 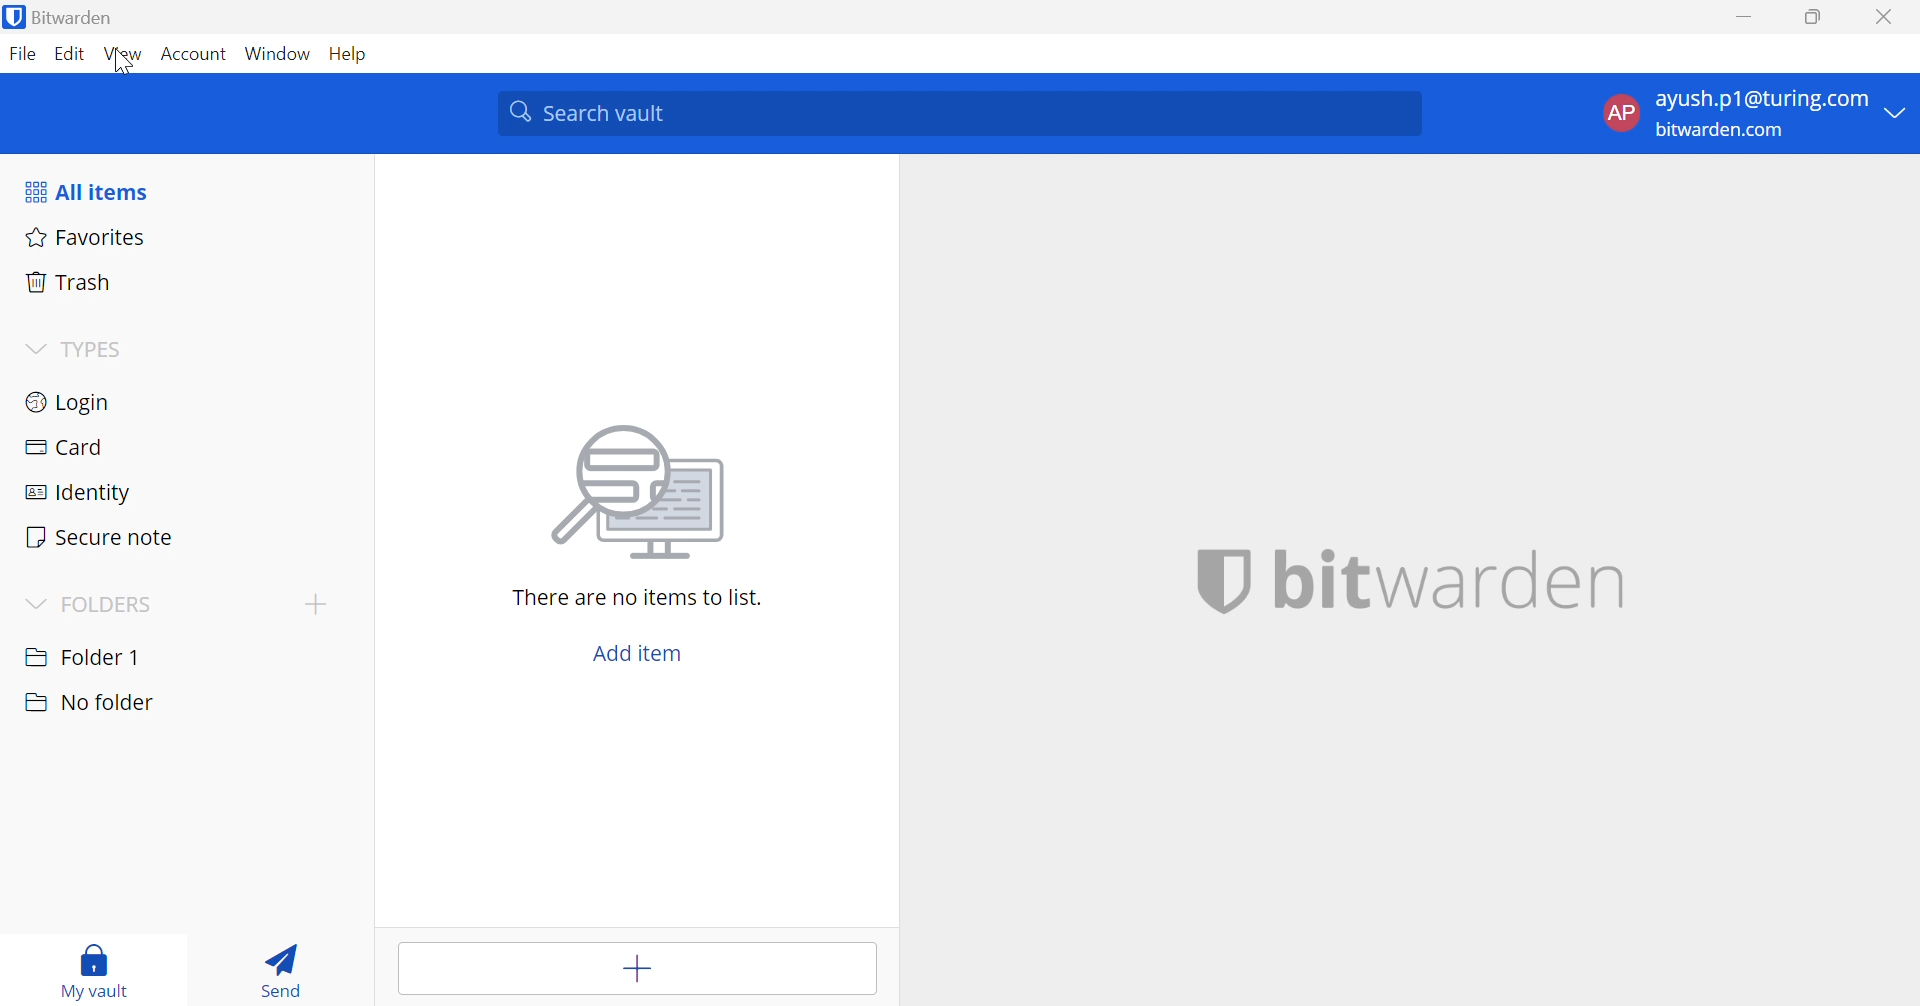 I want to click on Account options , so click(x=1759, y=114).